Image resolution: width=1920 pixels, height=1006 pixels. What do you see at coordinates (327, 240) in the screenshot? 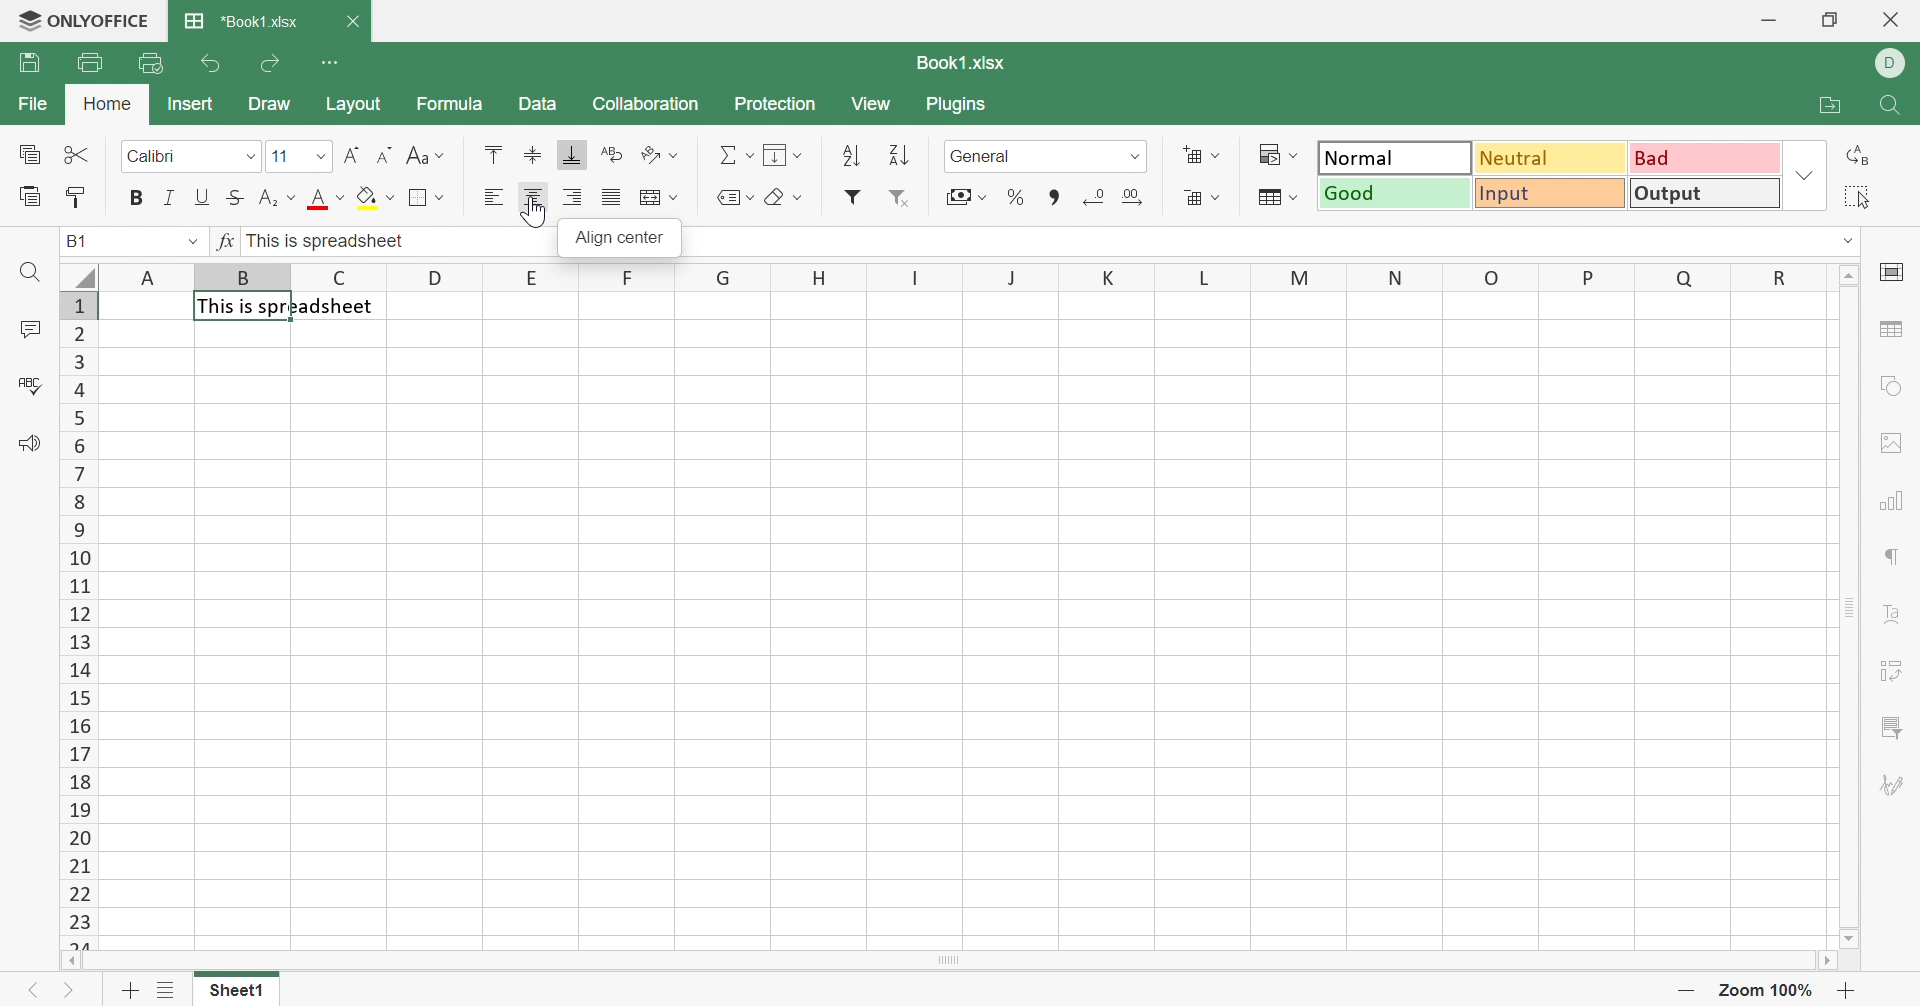
I see `This is spreadsheet` at bounding box center [327, 240].